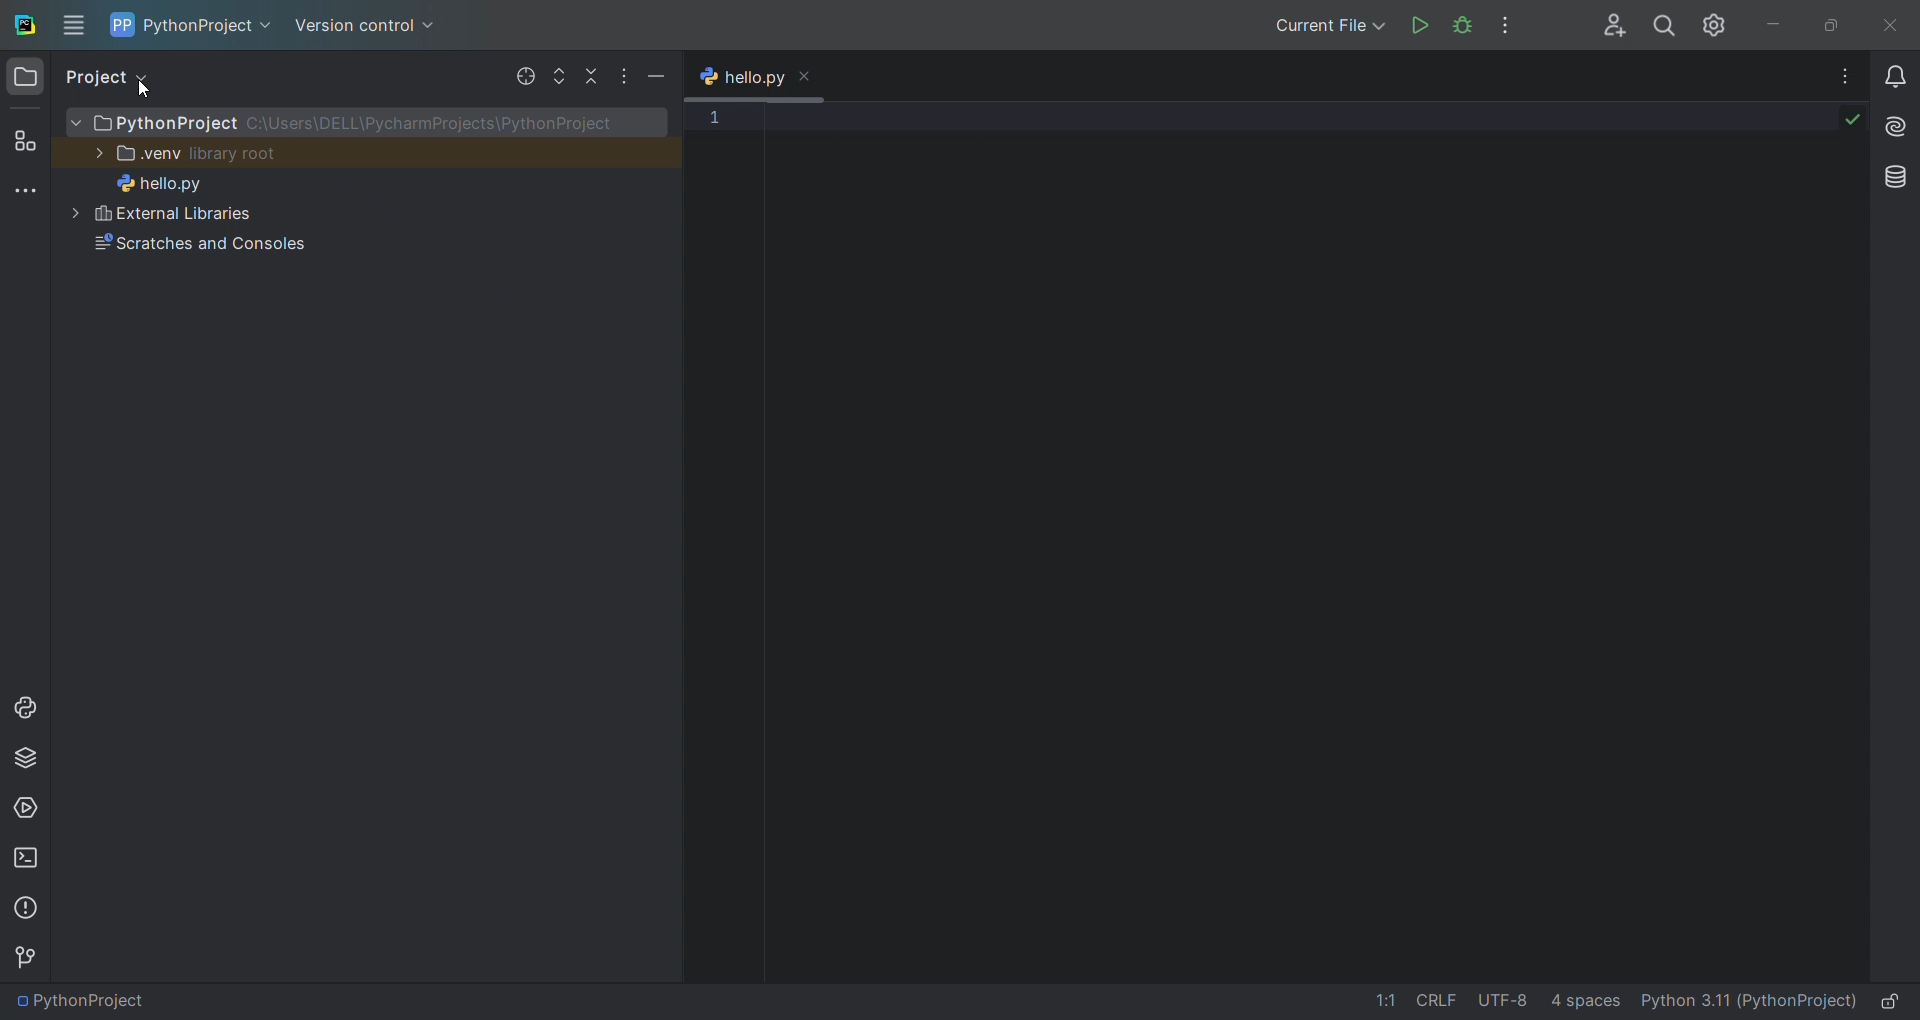  What do you see at coordinates (1303, 535) in the screenshot?
I see `code ediotr` at bounding box center [1303, 535].